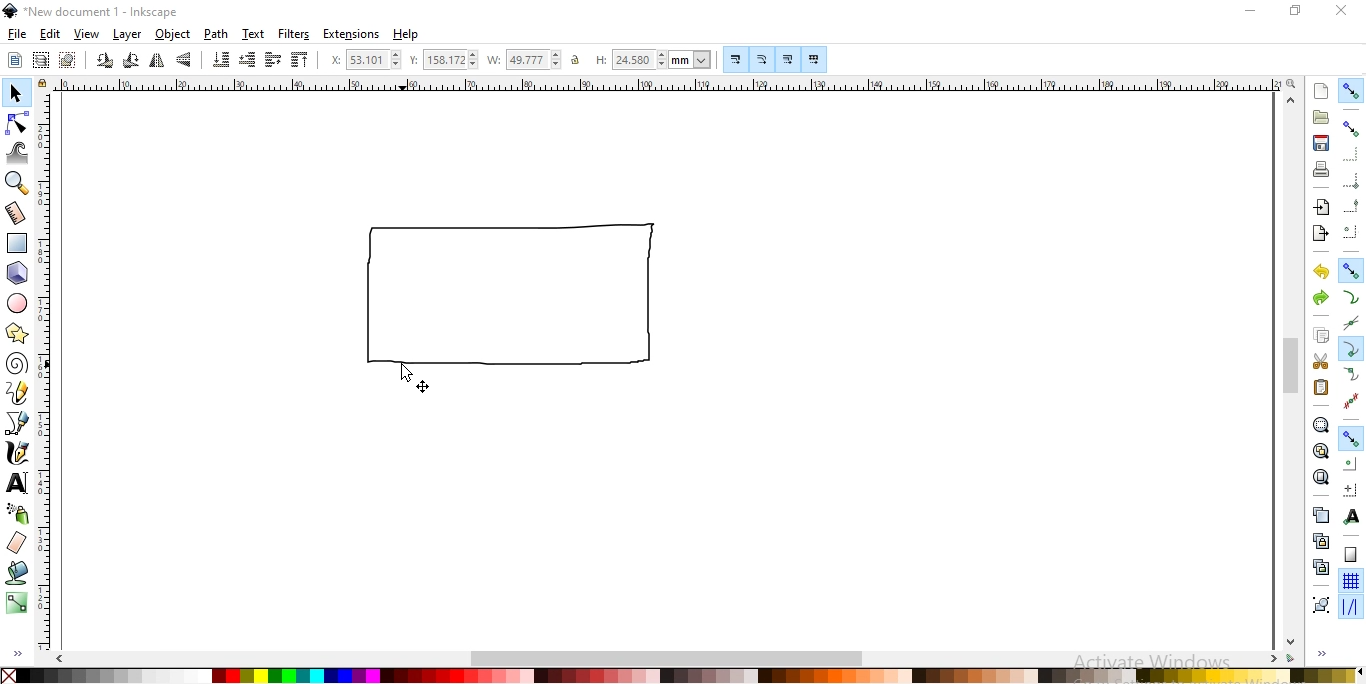  I want to click on flip selected objects horizontally, so click(158, 60).